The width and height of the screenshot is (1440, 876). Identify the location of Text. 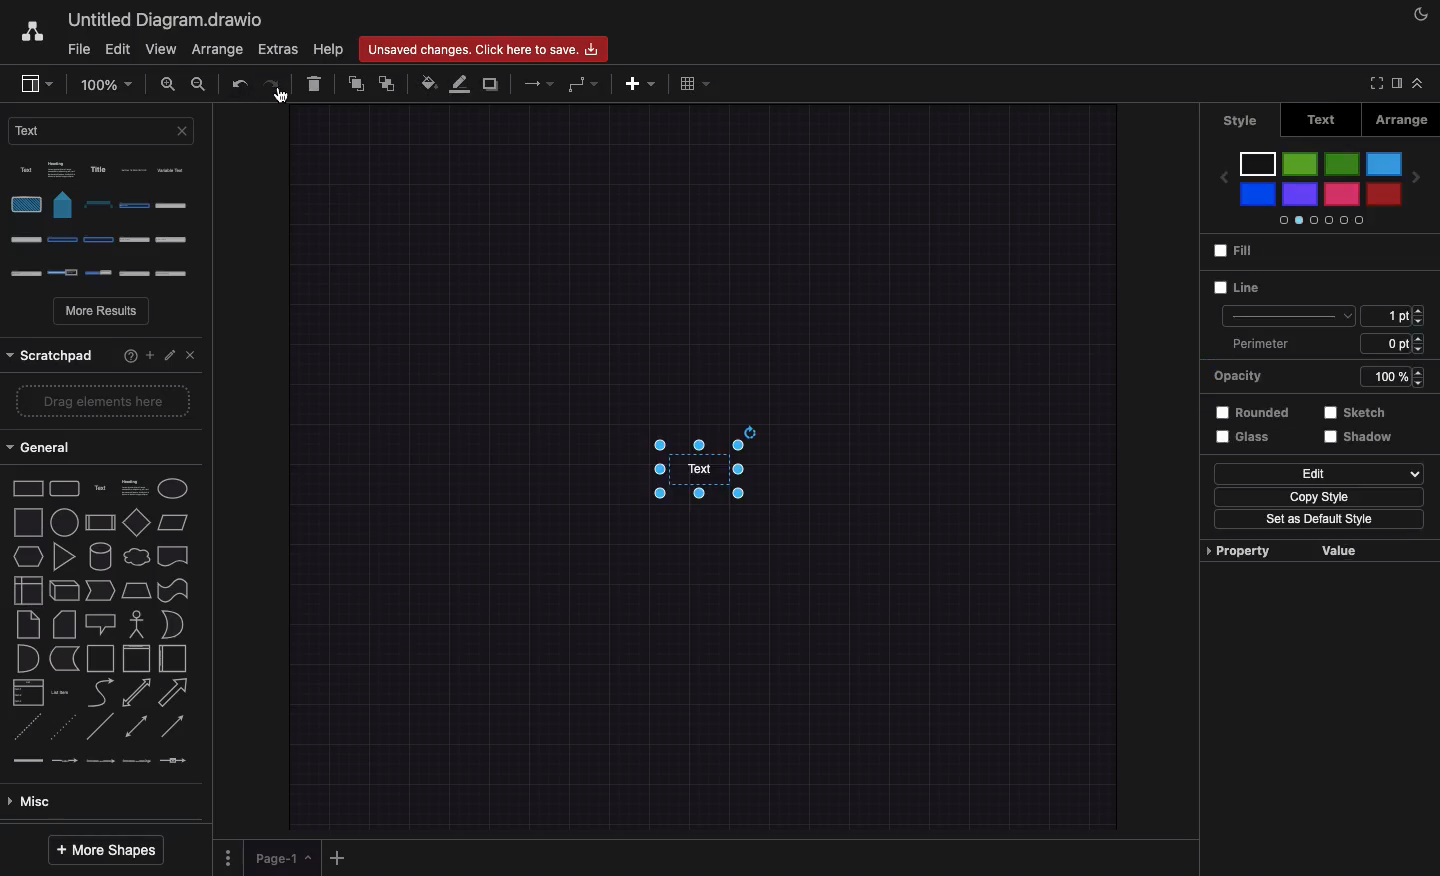
(1322, 119).